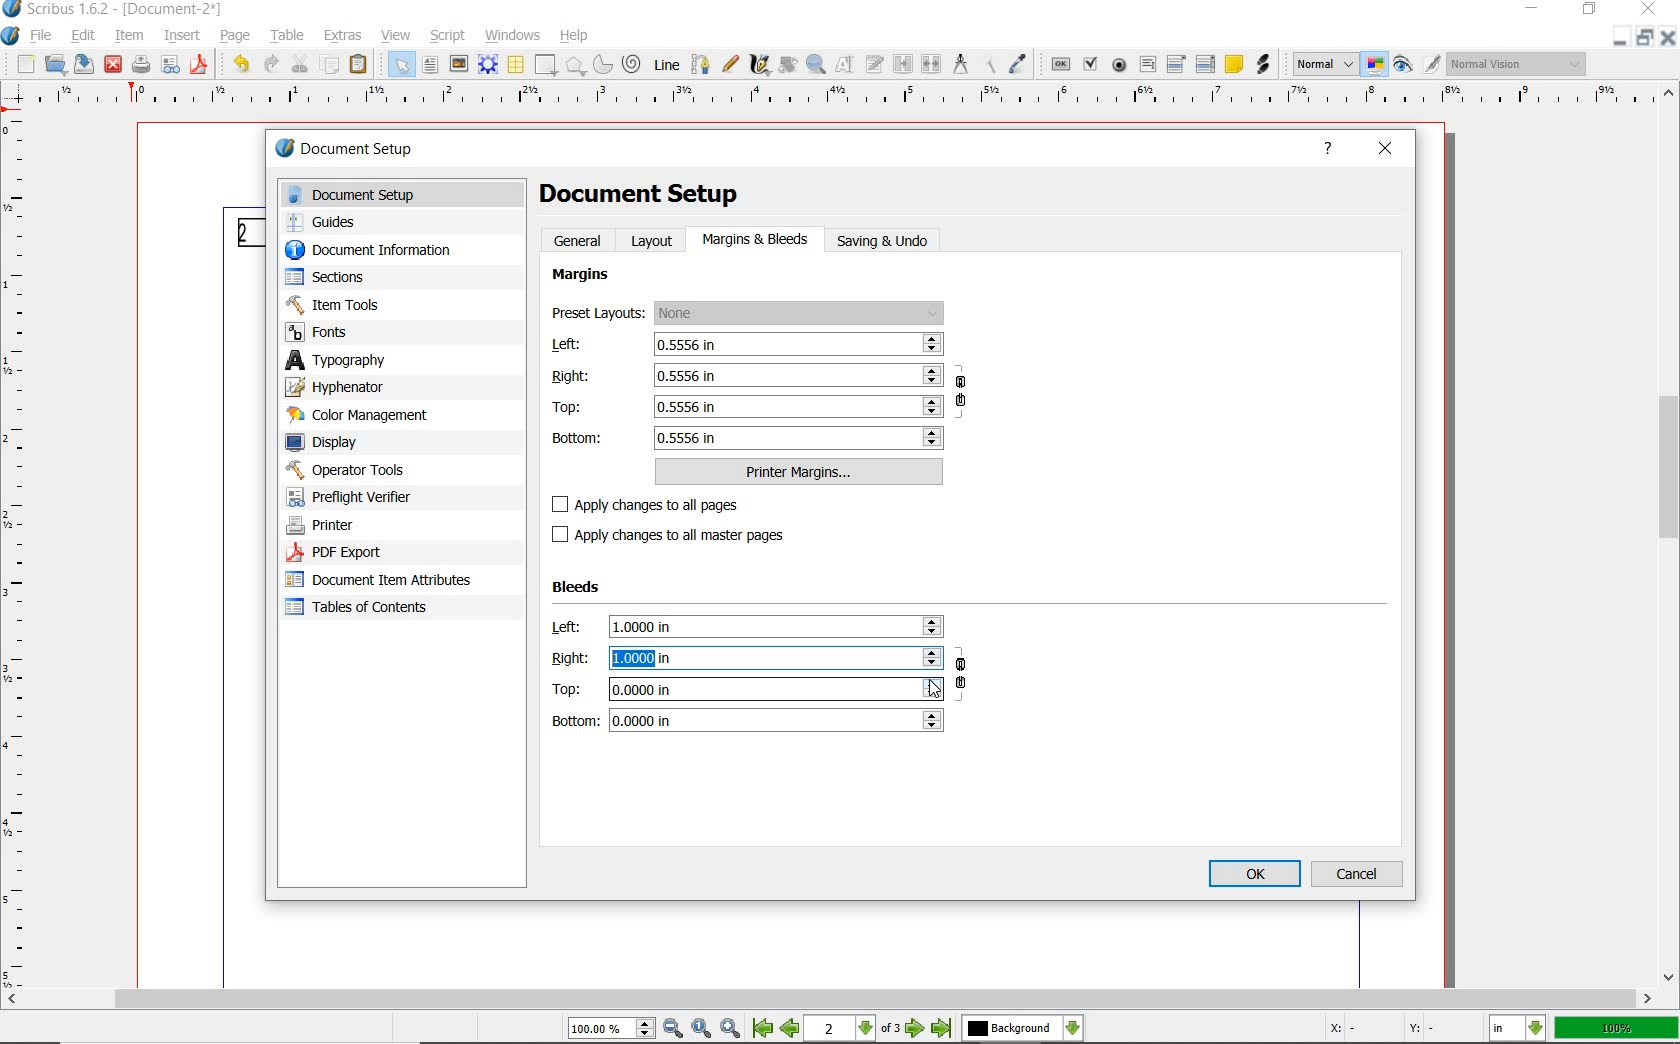 The width and height of the screenshot is (1680, 1044). What do you see at coordinates (1360, 873) in the screenshot?
I see `cancel` at bounding box center [1360, 873].